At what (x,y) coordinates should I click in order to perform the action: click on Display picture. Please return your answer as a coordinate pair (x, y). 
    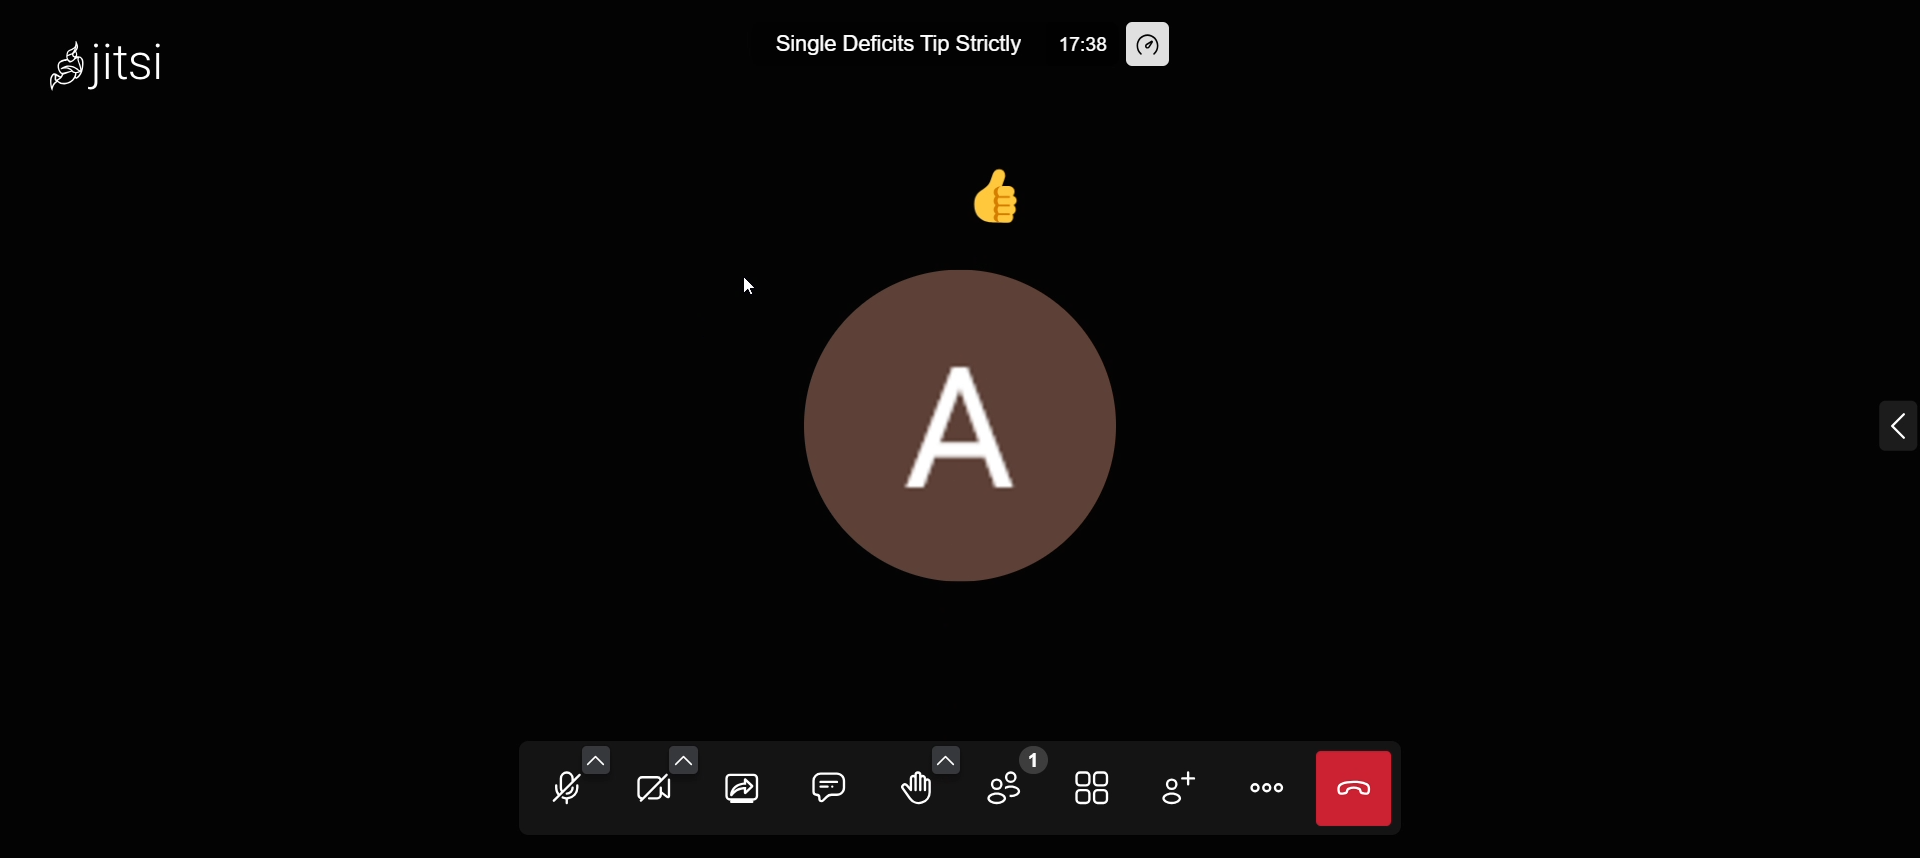
    Looking at the image, I should click on (1007, 432).